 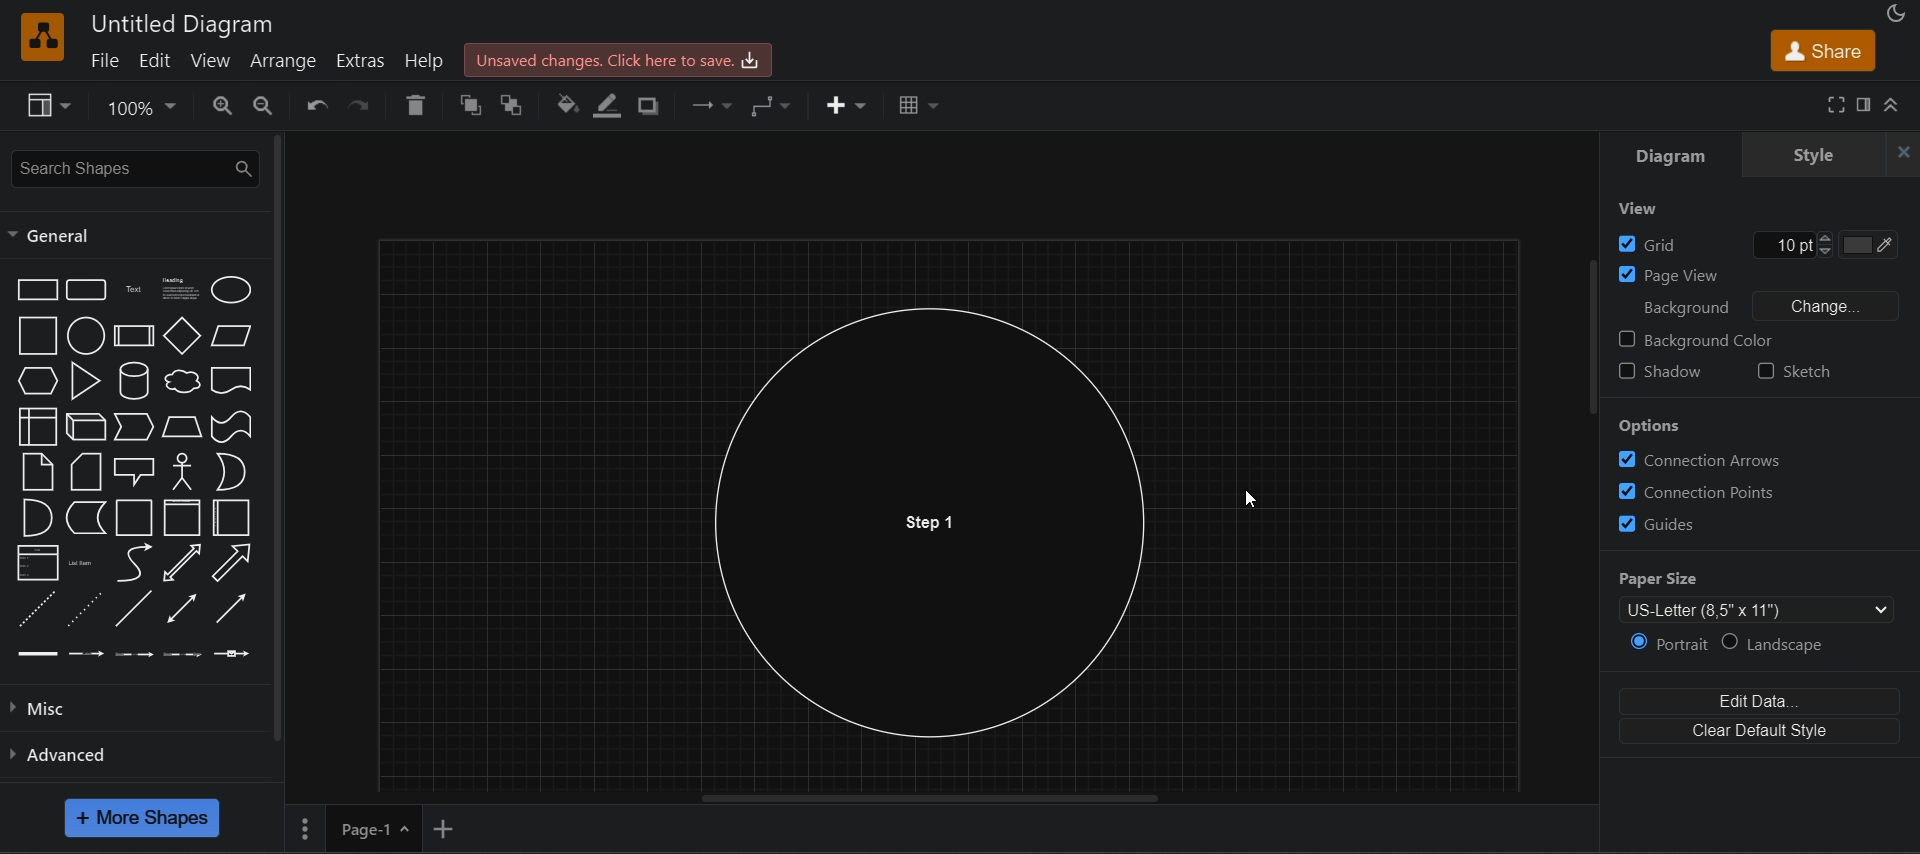 I want to click on triangle, so click(x=89, y=381).